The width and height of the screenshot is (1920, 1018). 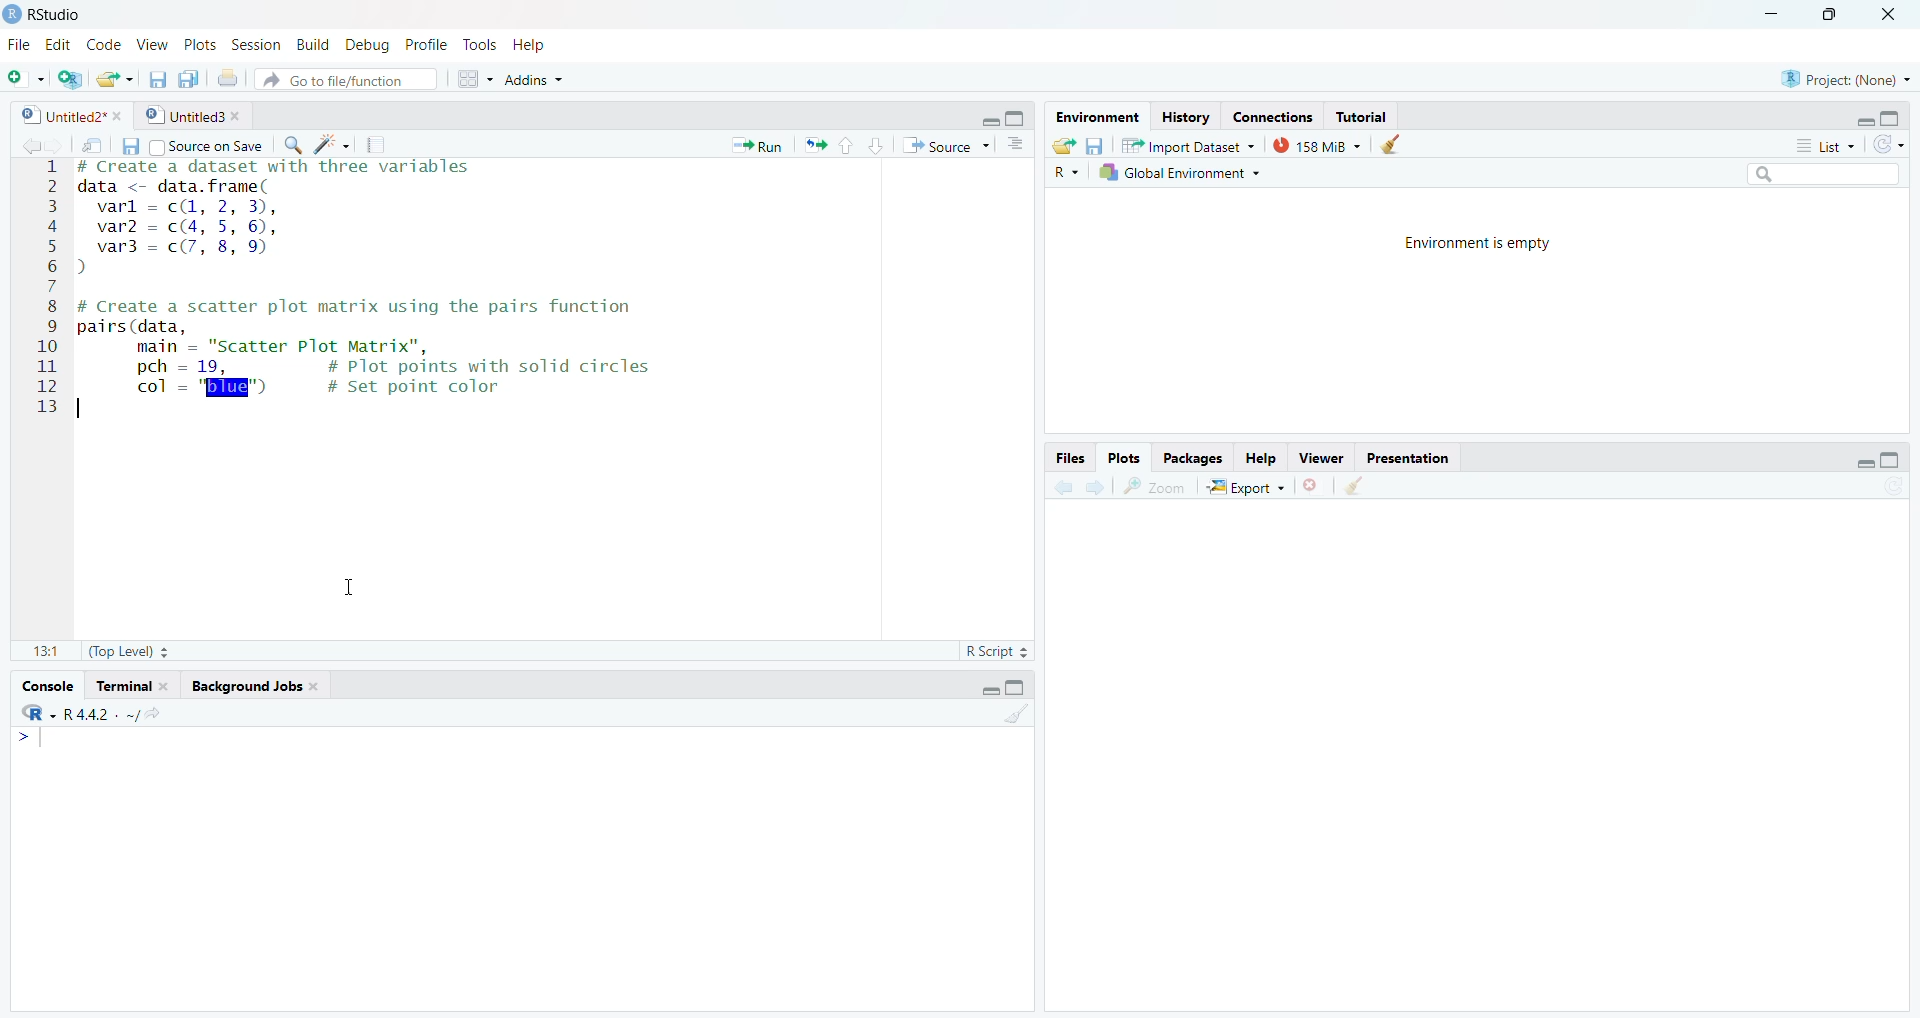 I want to click on Connections, so click(x=1269, y=113).